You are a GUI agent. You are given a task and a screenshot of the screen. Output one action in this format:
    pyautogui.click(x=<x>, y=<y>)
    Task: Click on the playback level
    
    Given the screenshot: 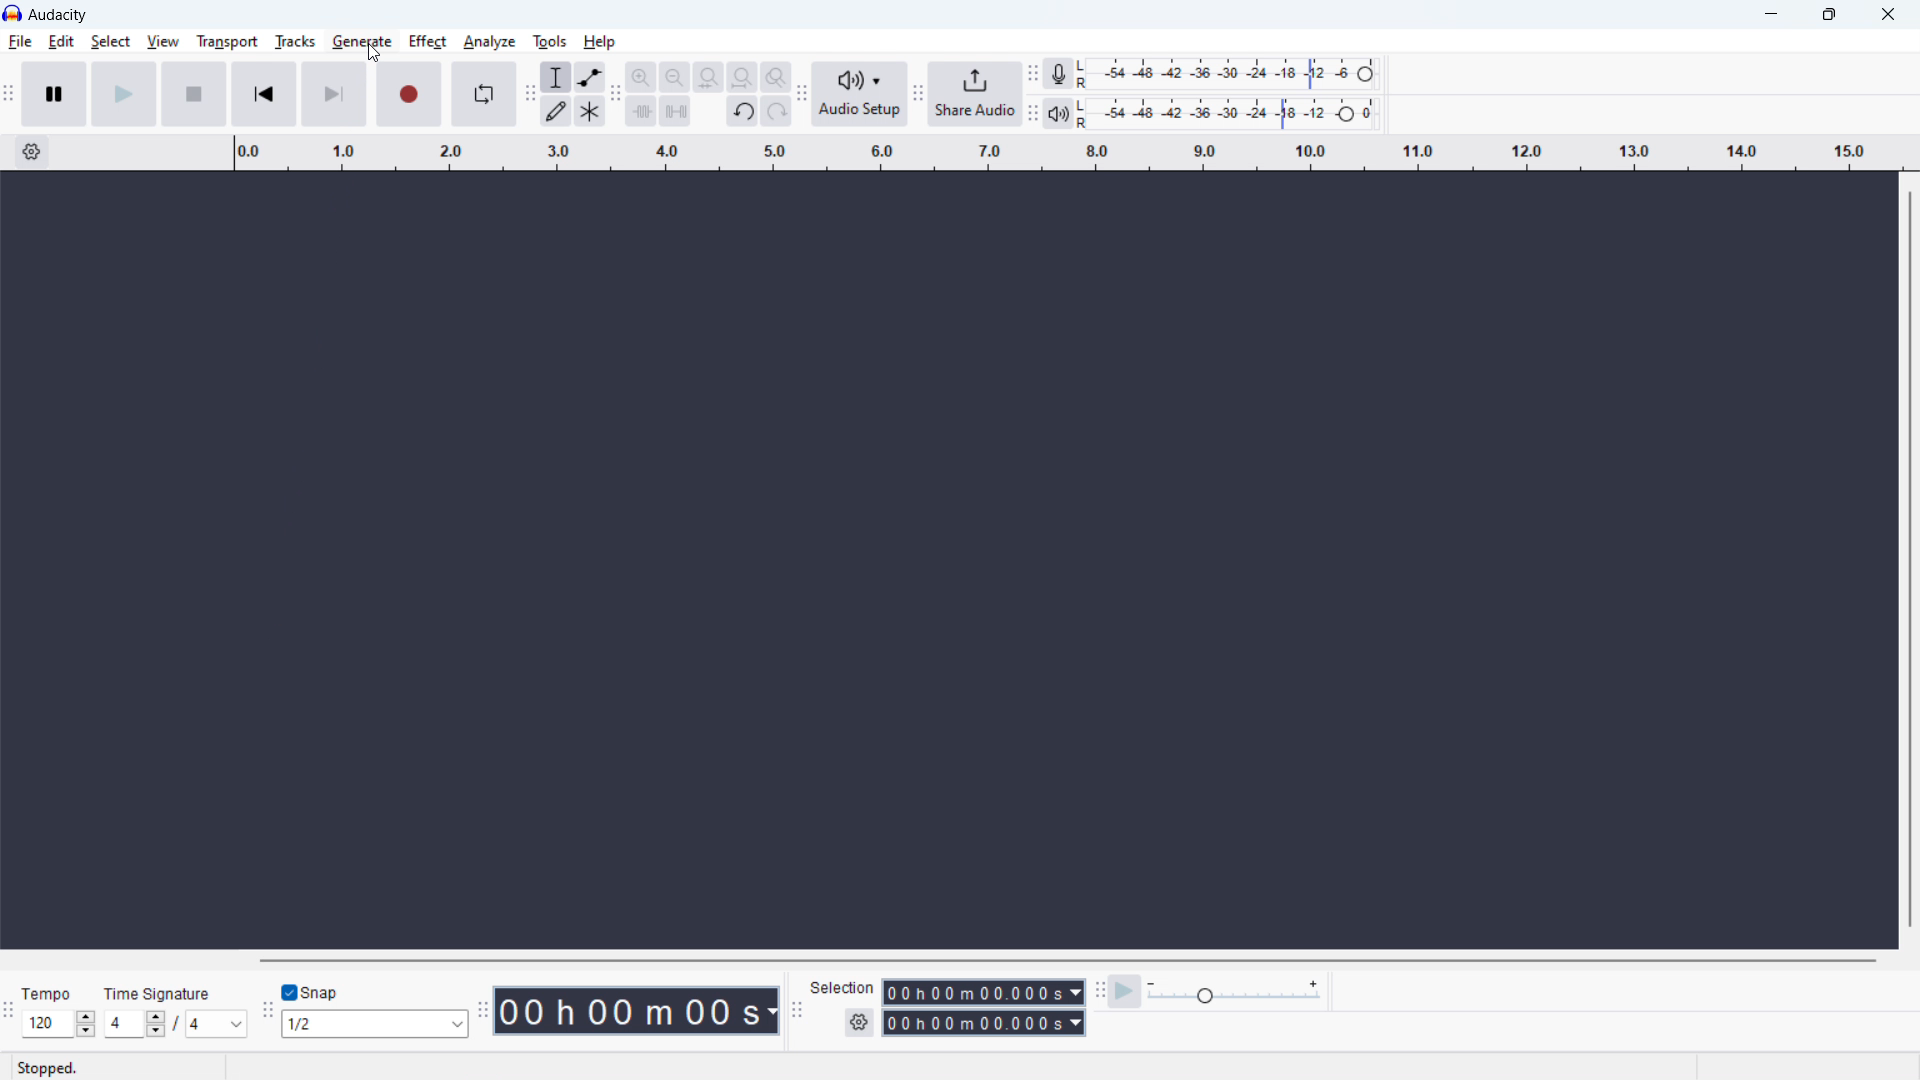 What is the action you would take?
    pyautogui.click(x=1228, y=114)
    